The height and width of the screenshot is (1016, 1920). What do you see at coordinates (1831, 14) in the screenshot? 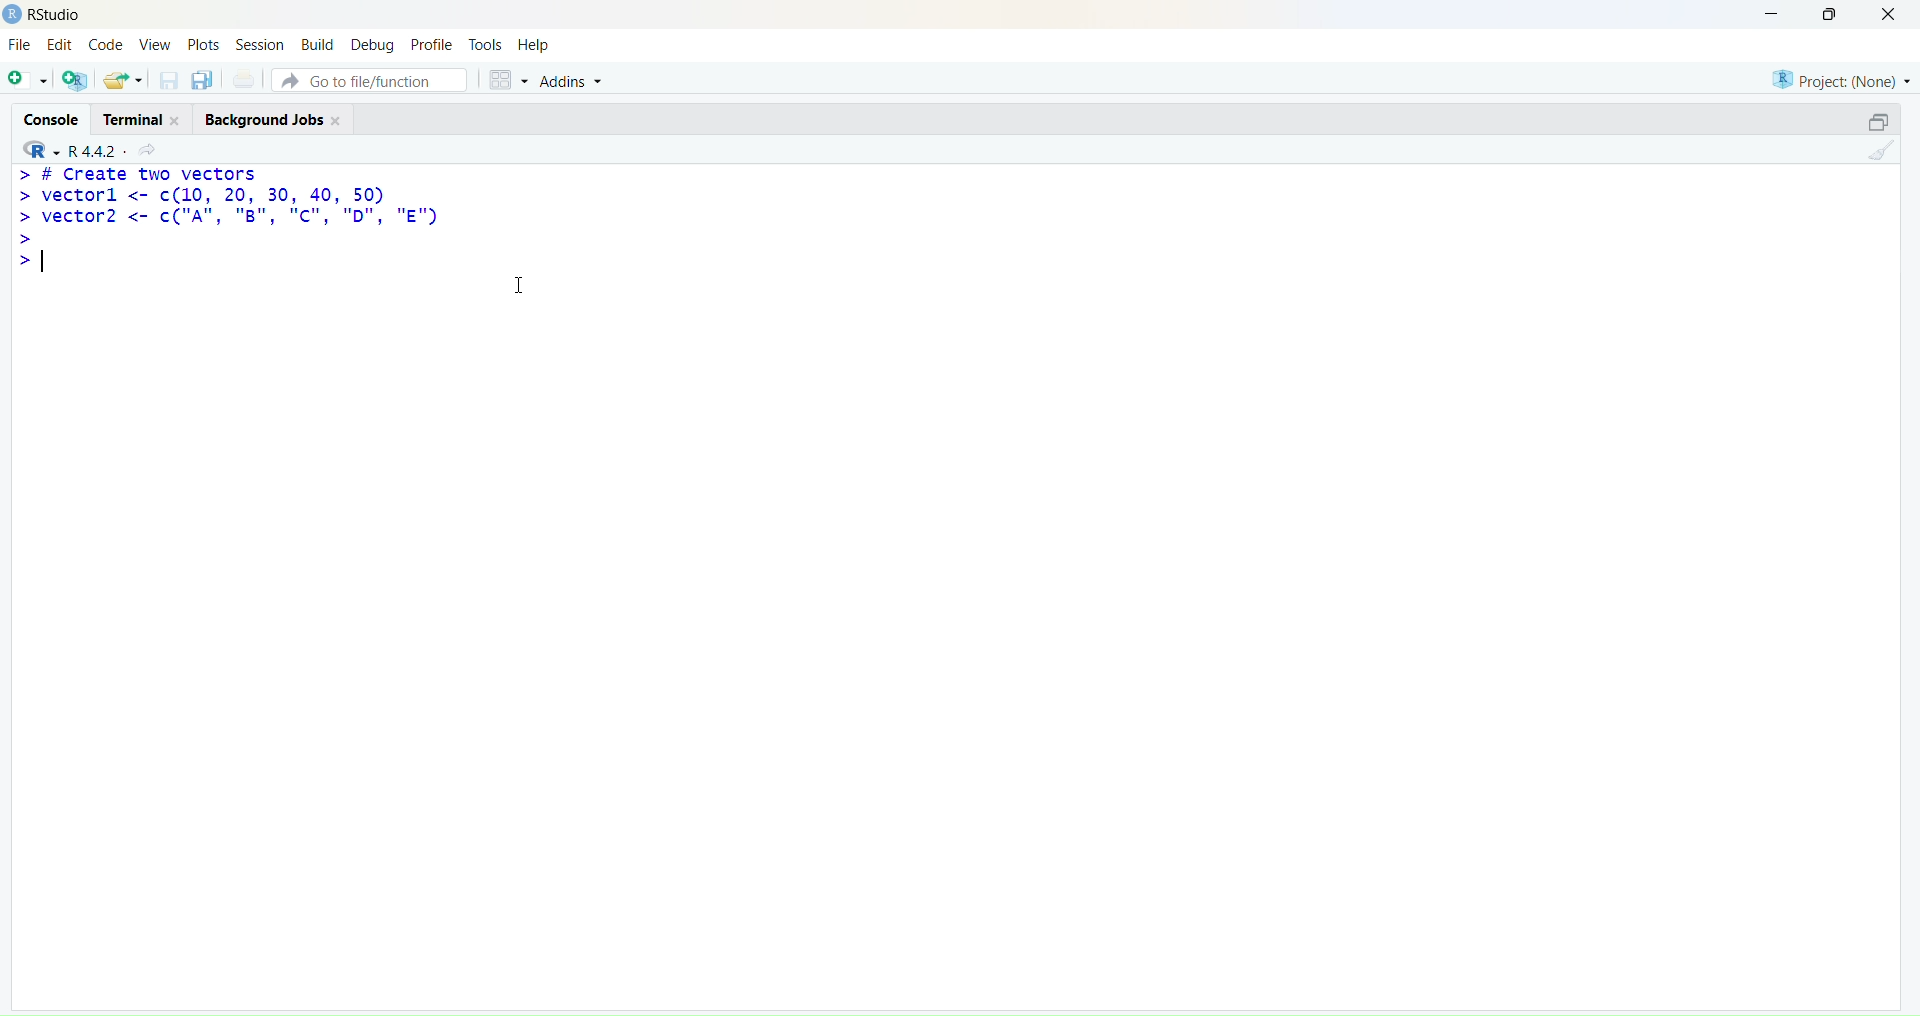
I see `Maximize` at bounding box center [1831, 14].